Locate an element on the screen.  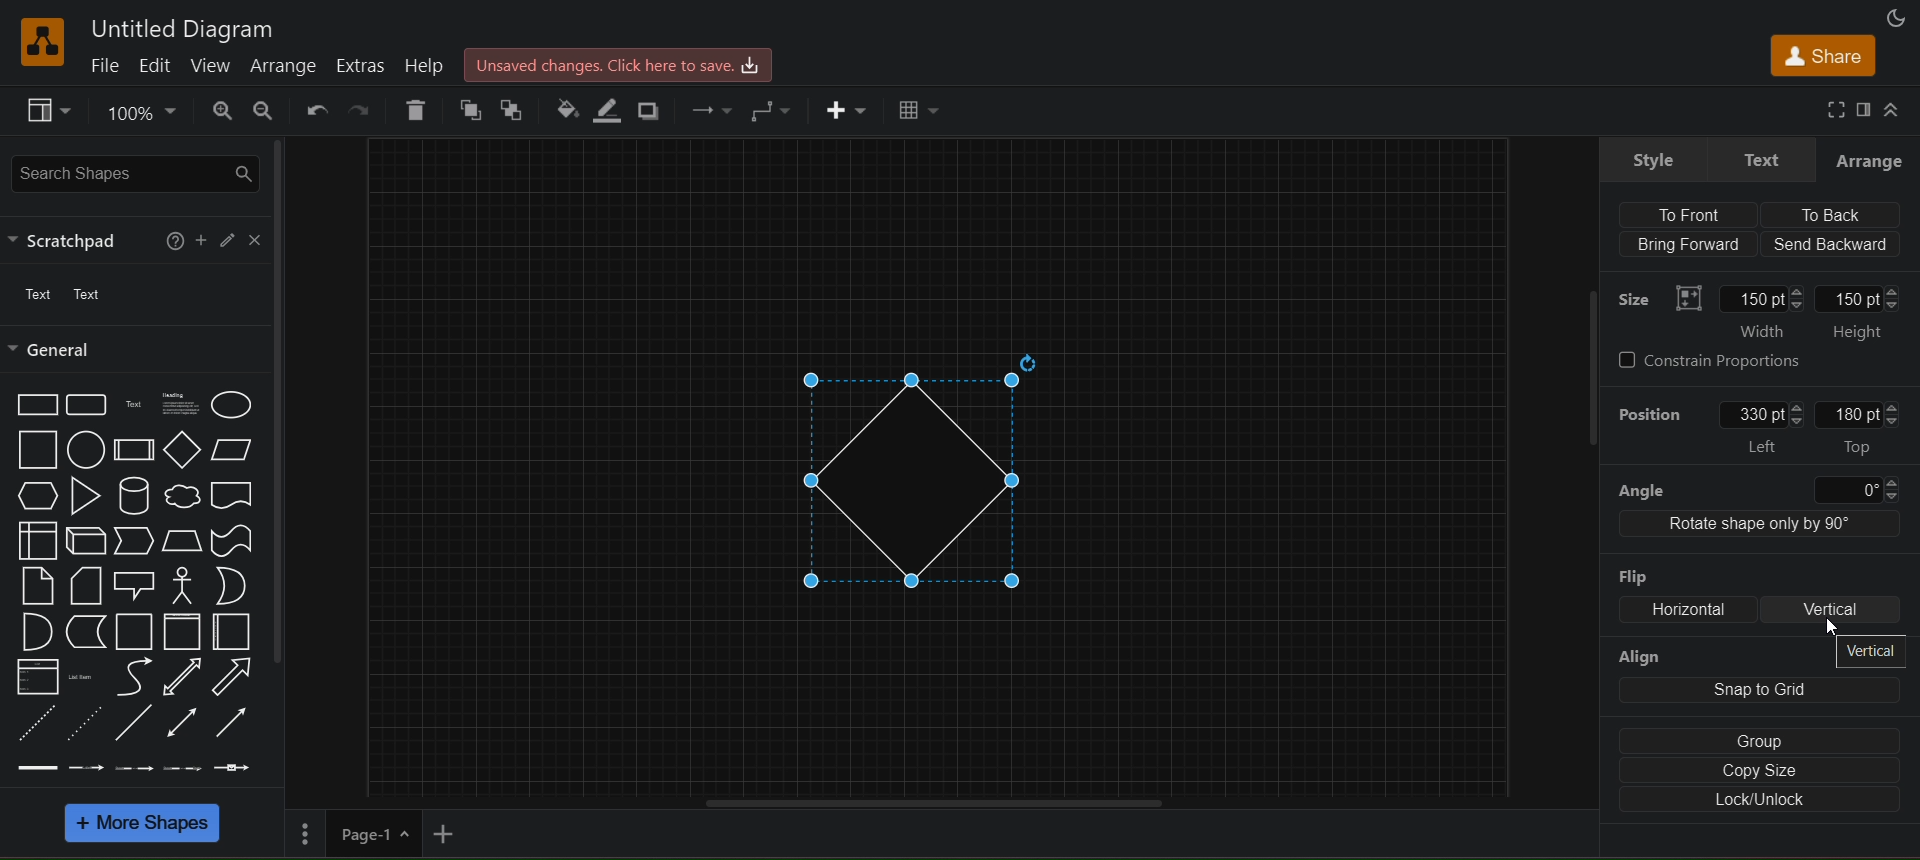
headings is located at coordinates (178, 402).